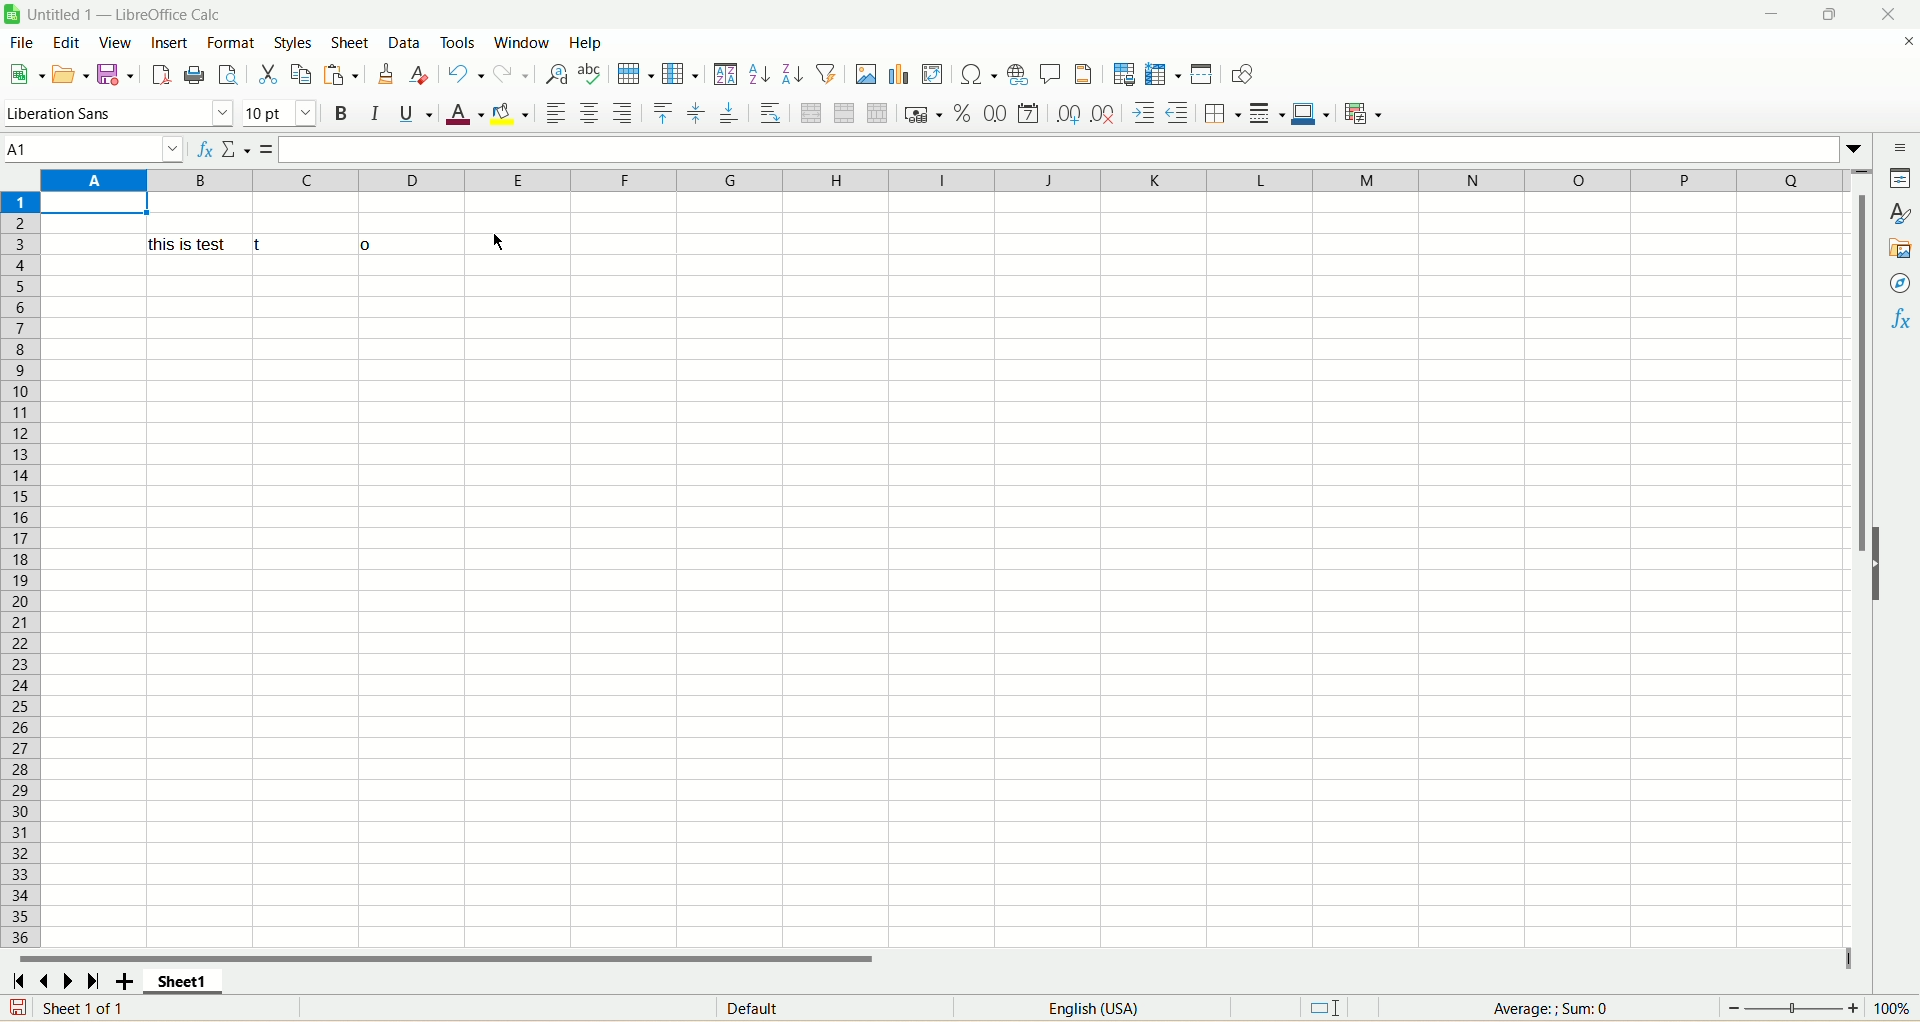  Describe the element at coordinates (1827, 14) in the screenshot. I see `maximize` at that location.